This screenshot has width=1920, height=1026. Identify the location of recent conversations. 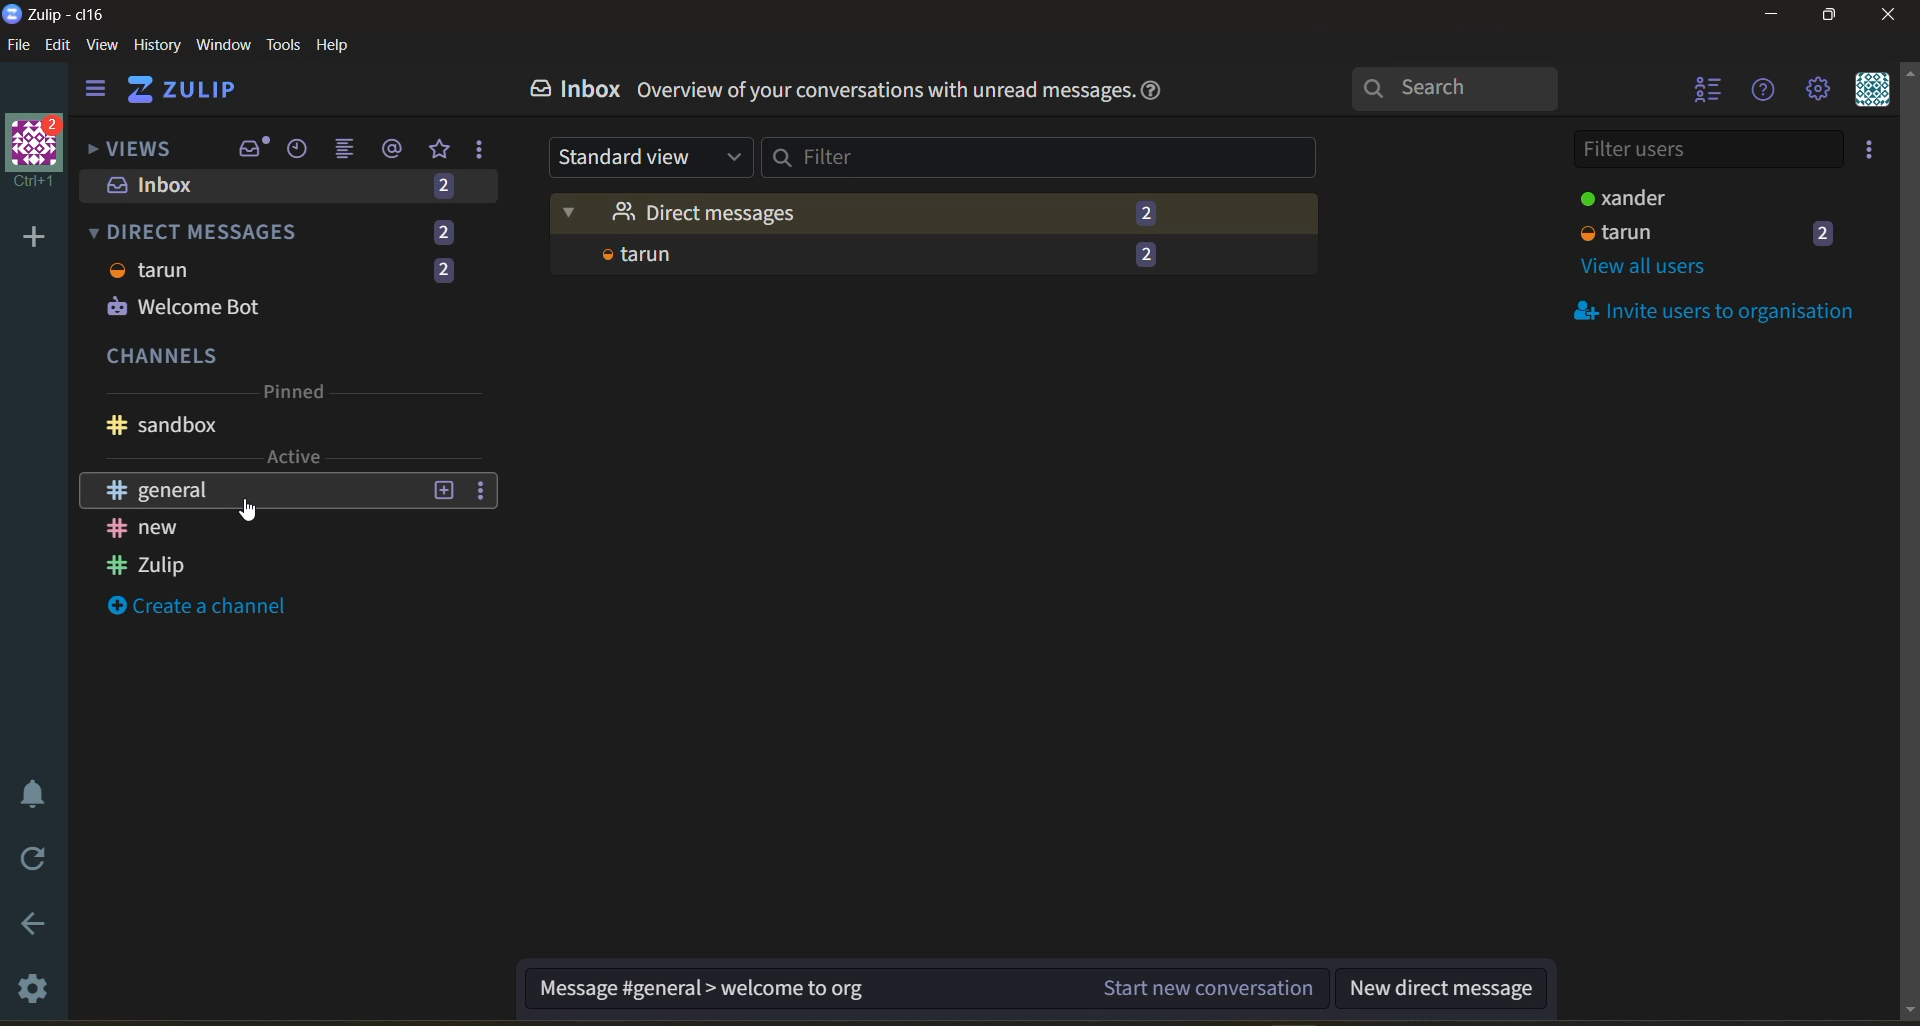
(304, 151).